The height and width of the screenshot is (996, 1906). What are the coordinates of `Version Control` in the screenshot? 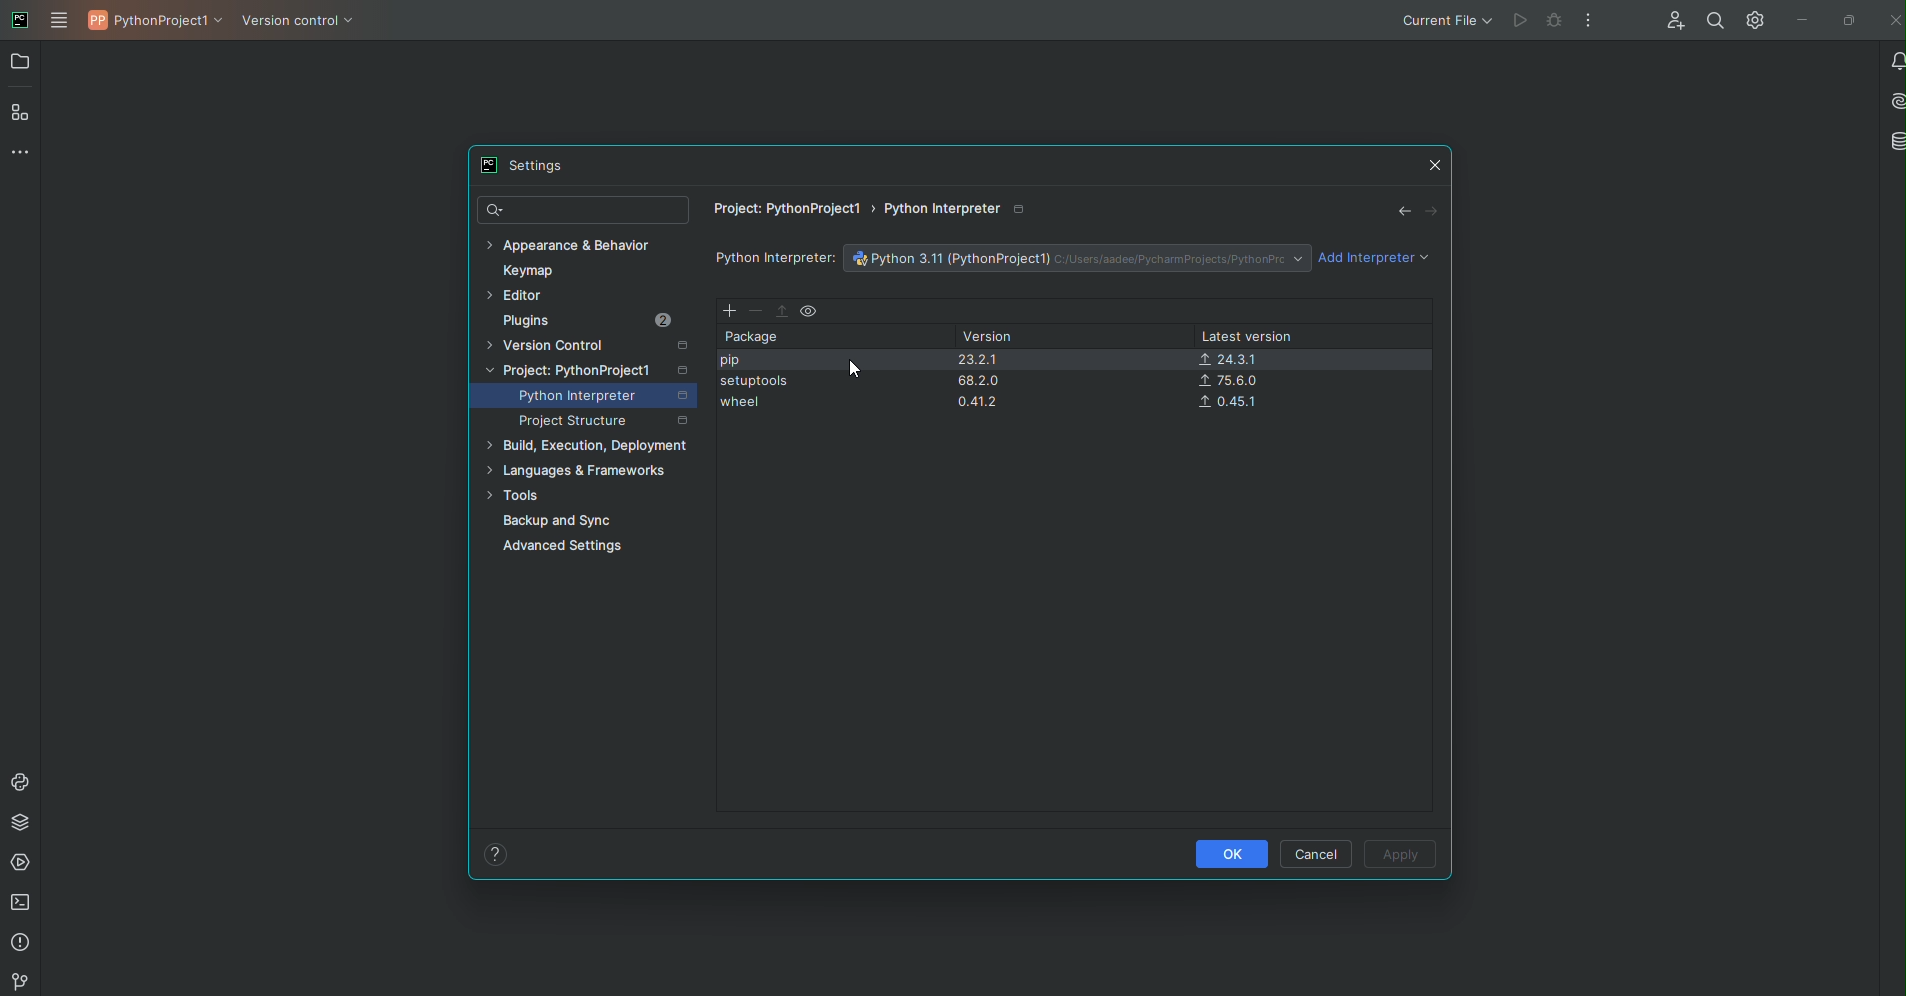 It's located at (595, 343).